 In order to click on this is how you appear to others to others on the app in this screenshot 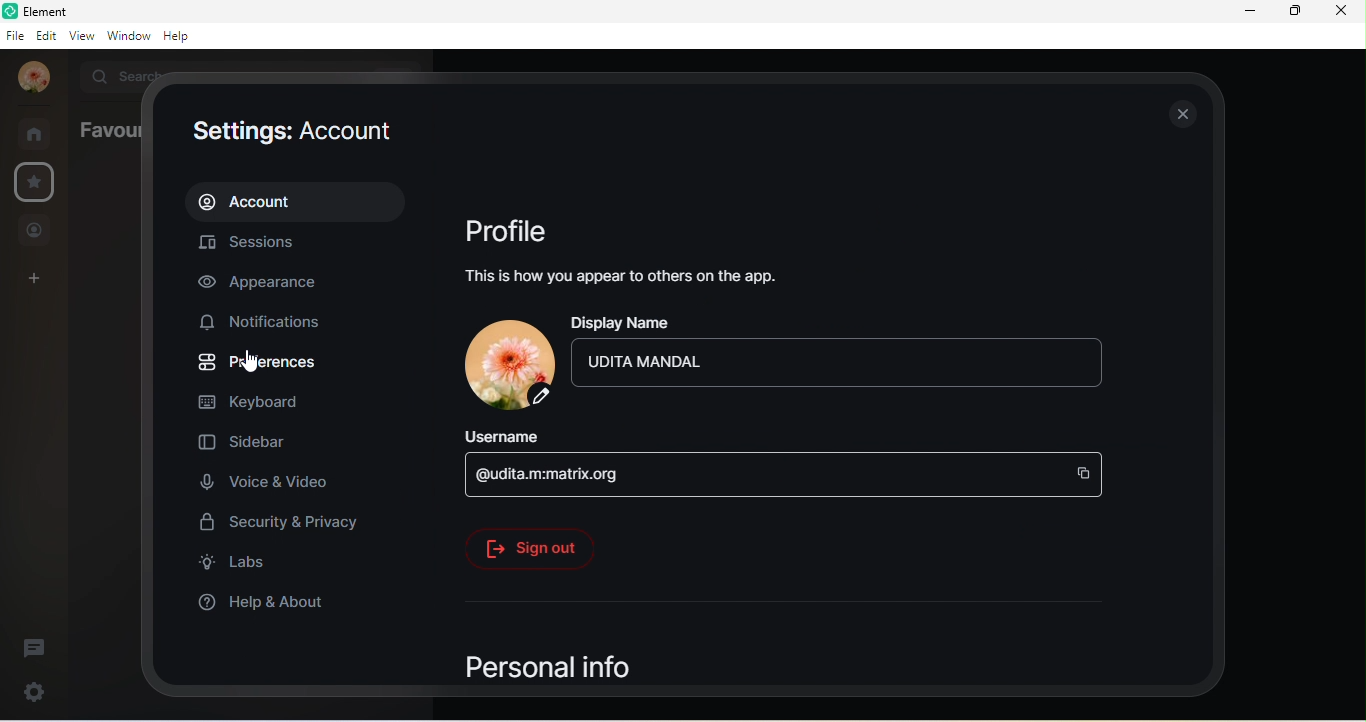, I will do `click(631, 281)`.